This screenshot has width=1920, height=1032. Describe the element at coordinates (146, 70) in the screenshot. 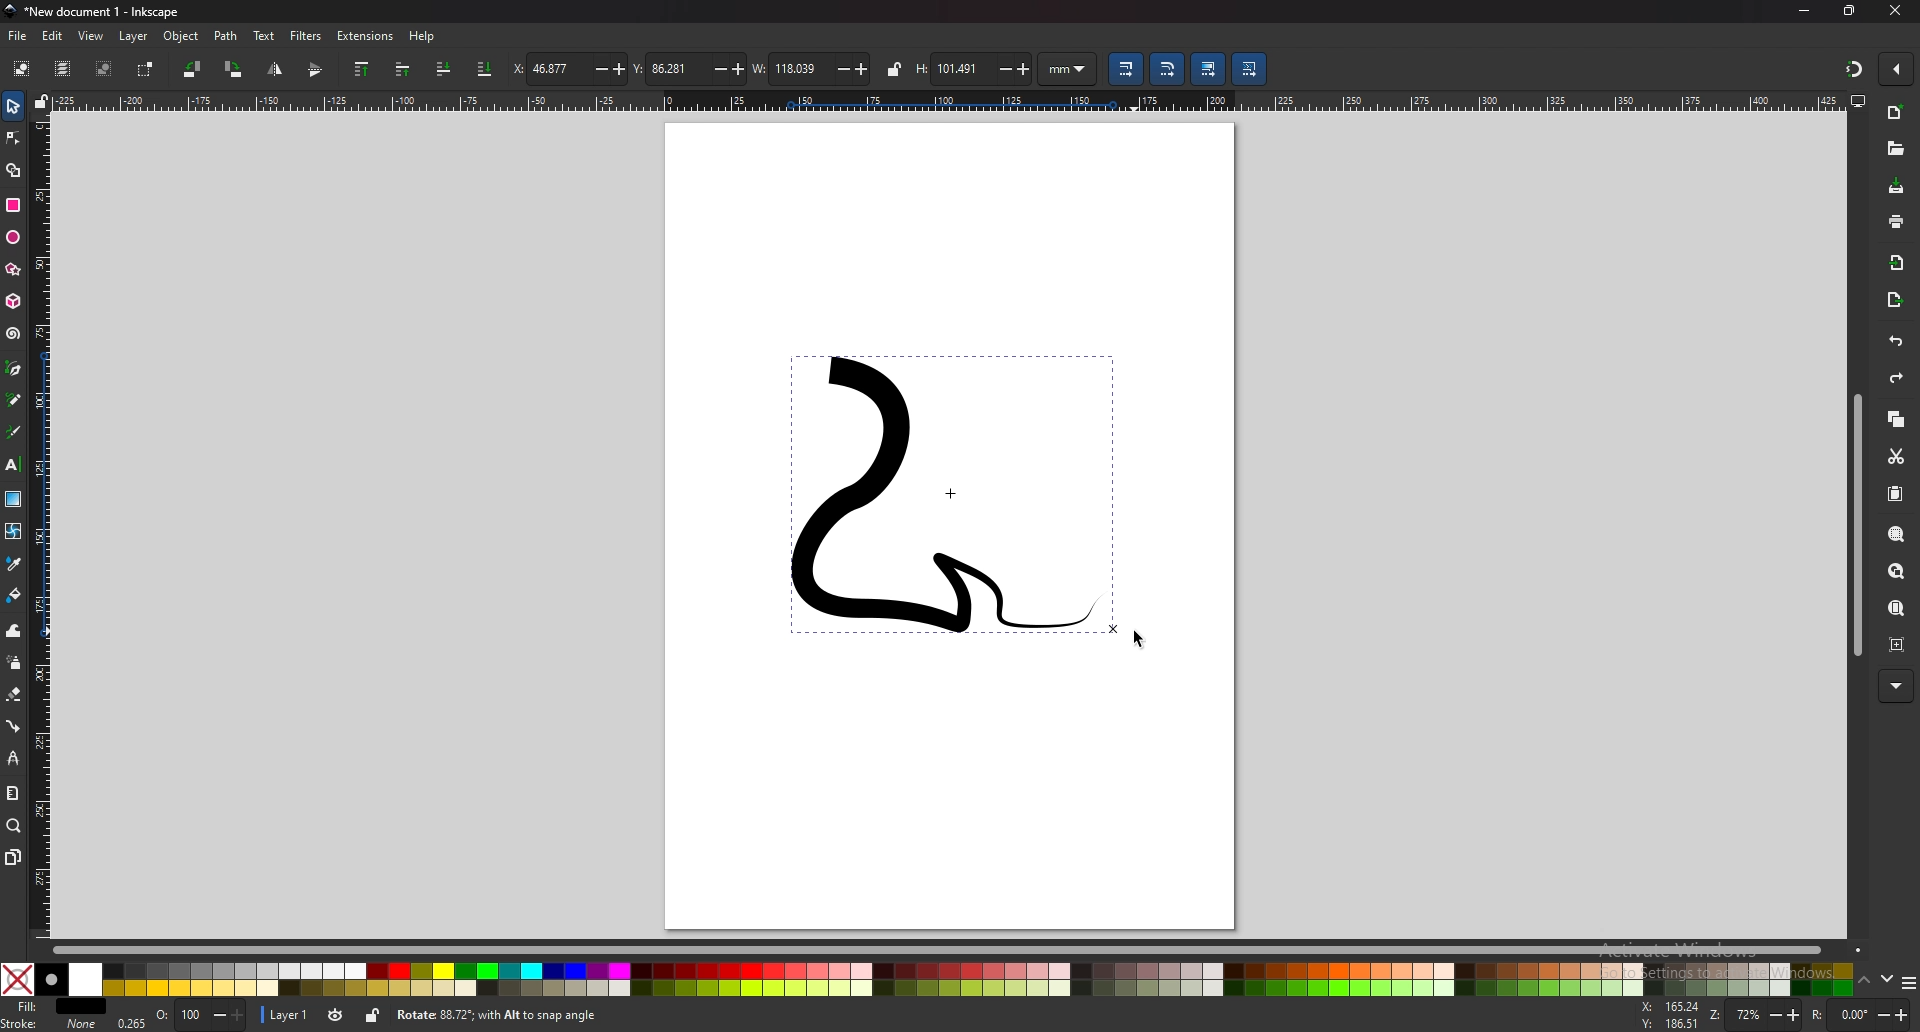

I see `toggle selection box` at that location.